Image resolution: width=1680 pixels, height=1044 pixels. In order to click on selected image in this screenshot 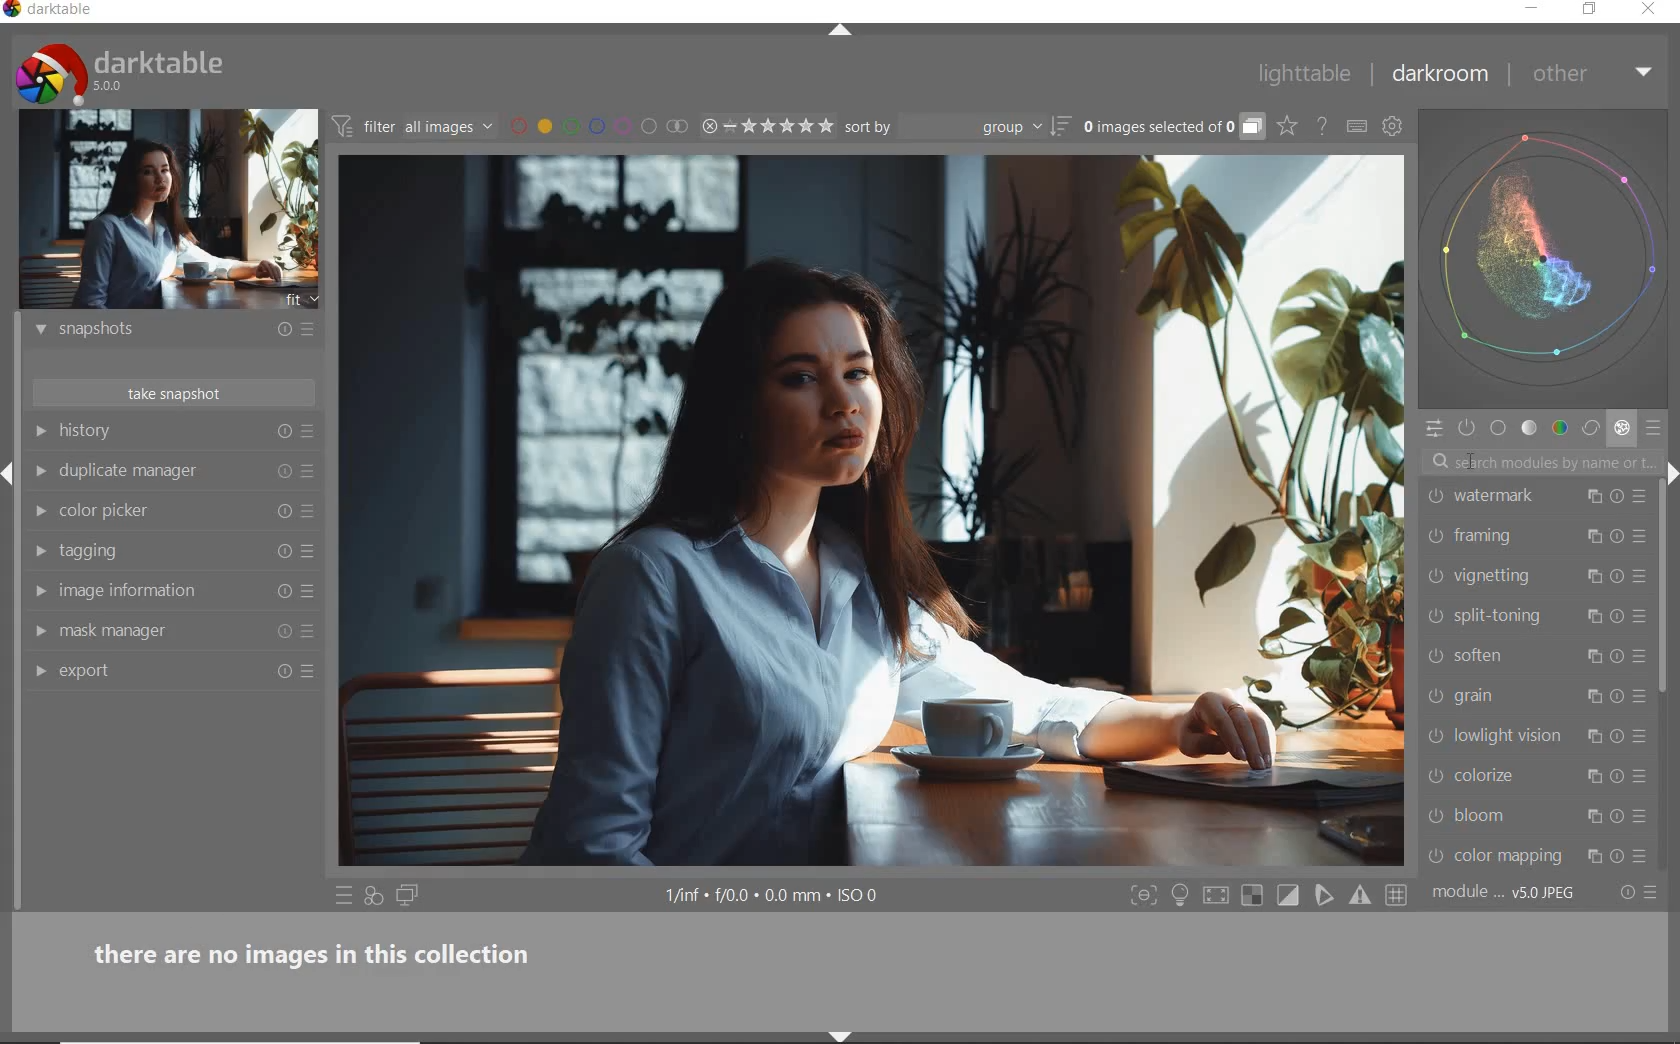, I will do `click(870, 508)`.